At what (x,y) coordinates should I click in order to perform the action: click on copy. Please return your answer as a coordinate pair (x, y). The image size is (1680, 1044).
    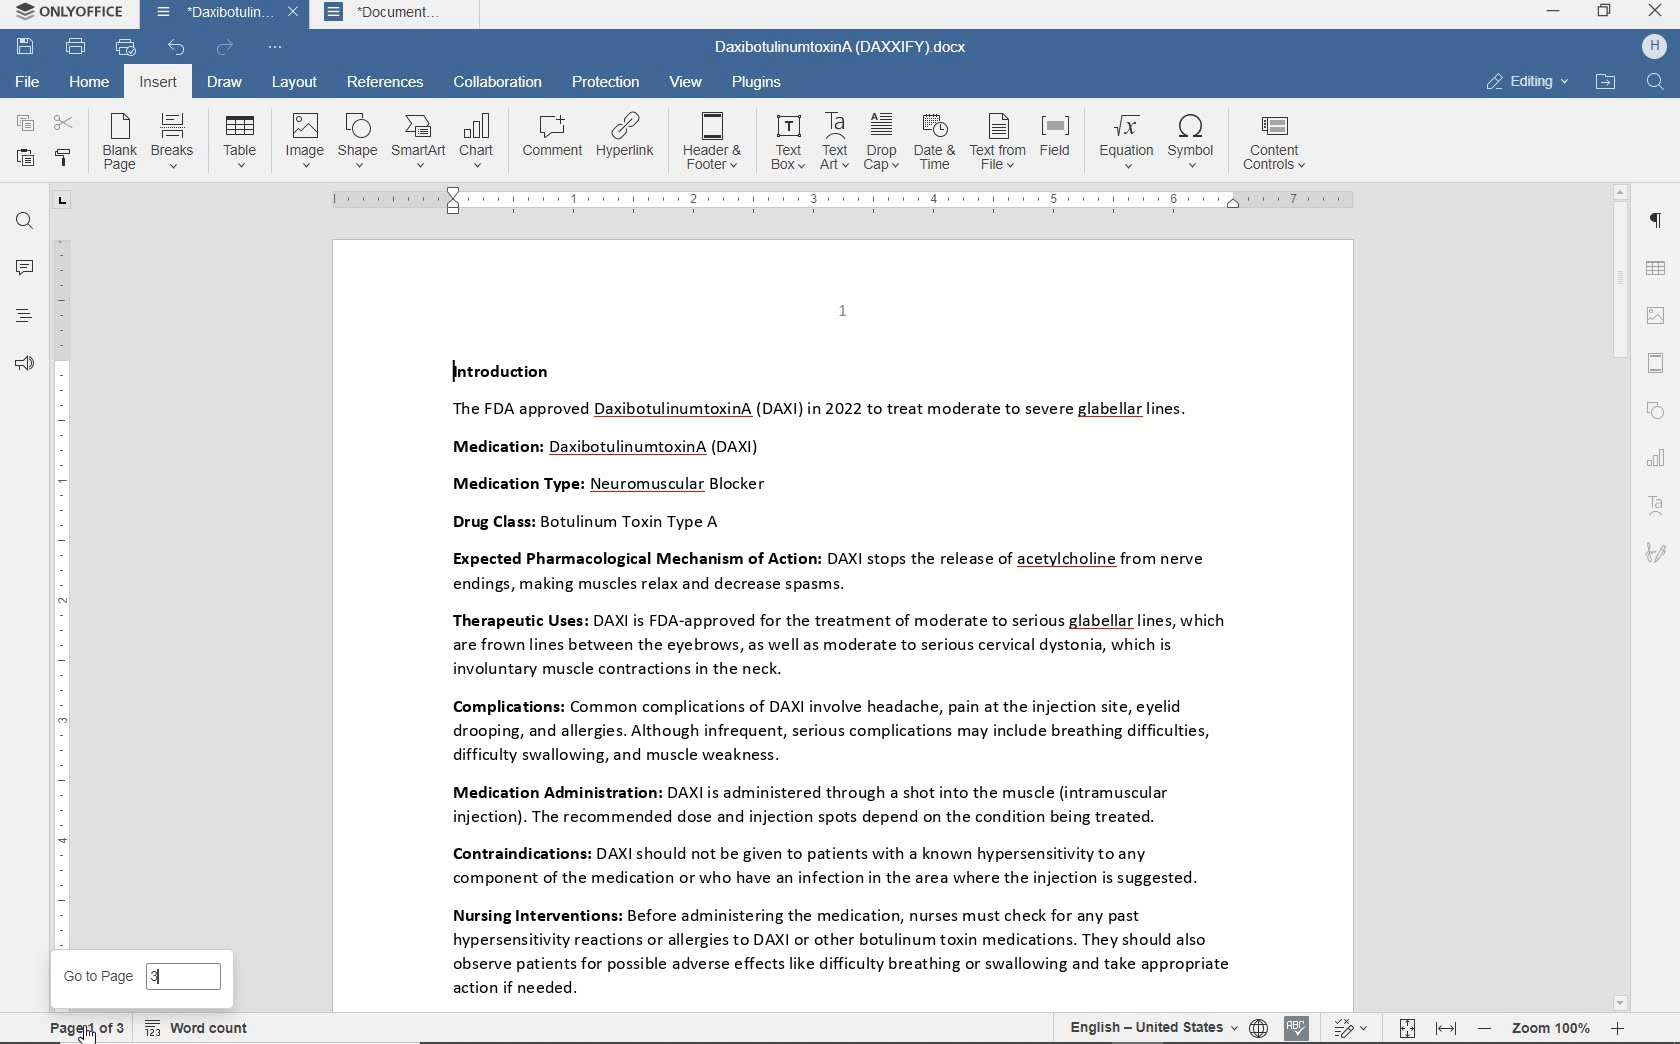
    Looking at the image, I should click on (22, 123).